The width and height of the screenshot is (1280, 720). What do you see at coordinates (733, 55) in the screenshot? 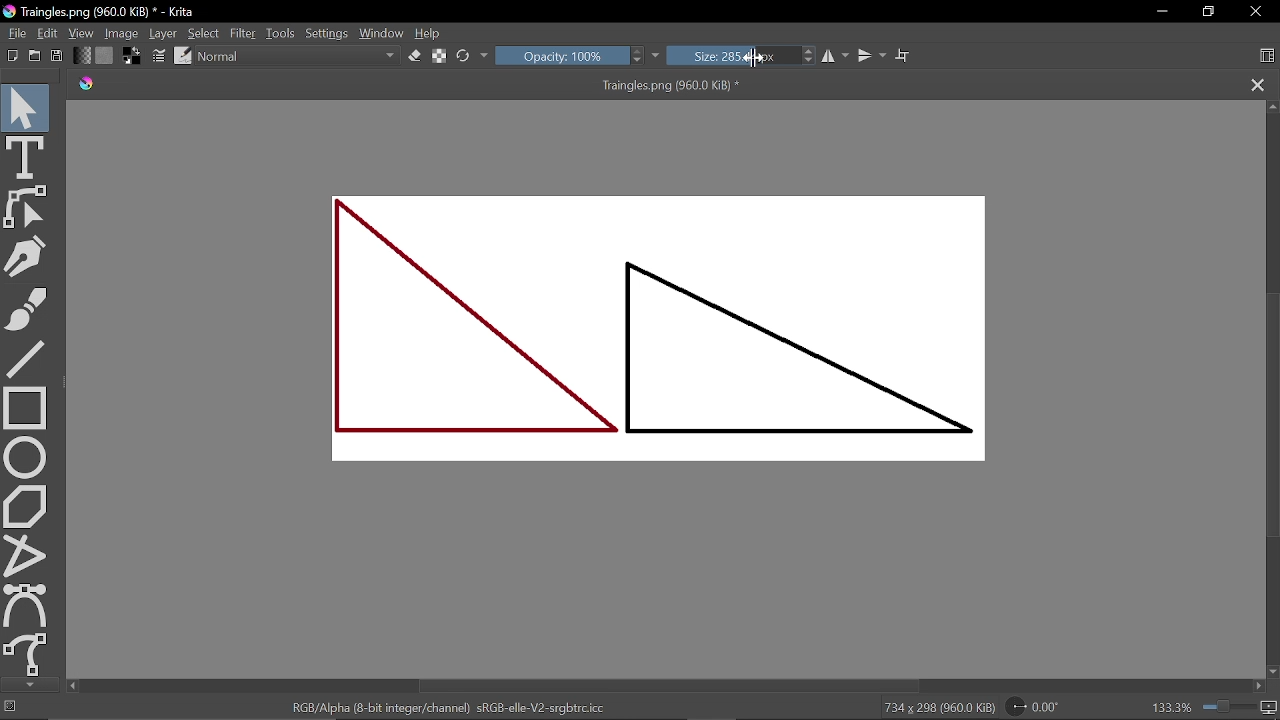
I see `Size: 285.44 px` at bounding box center [733, 55].